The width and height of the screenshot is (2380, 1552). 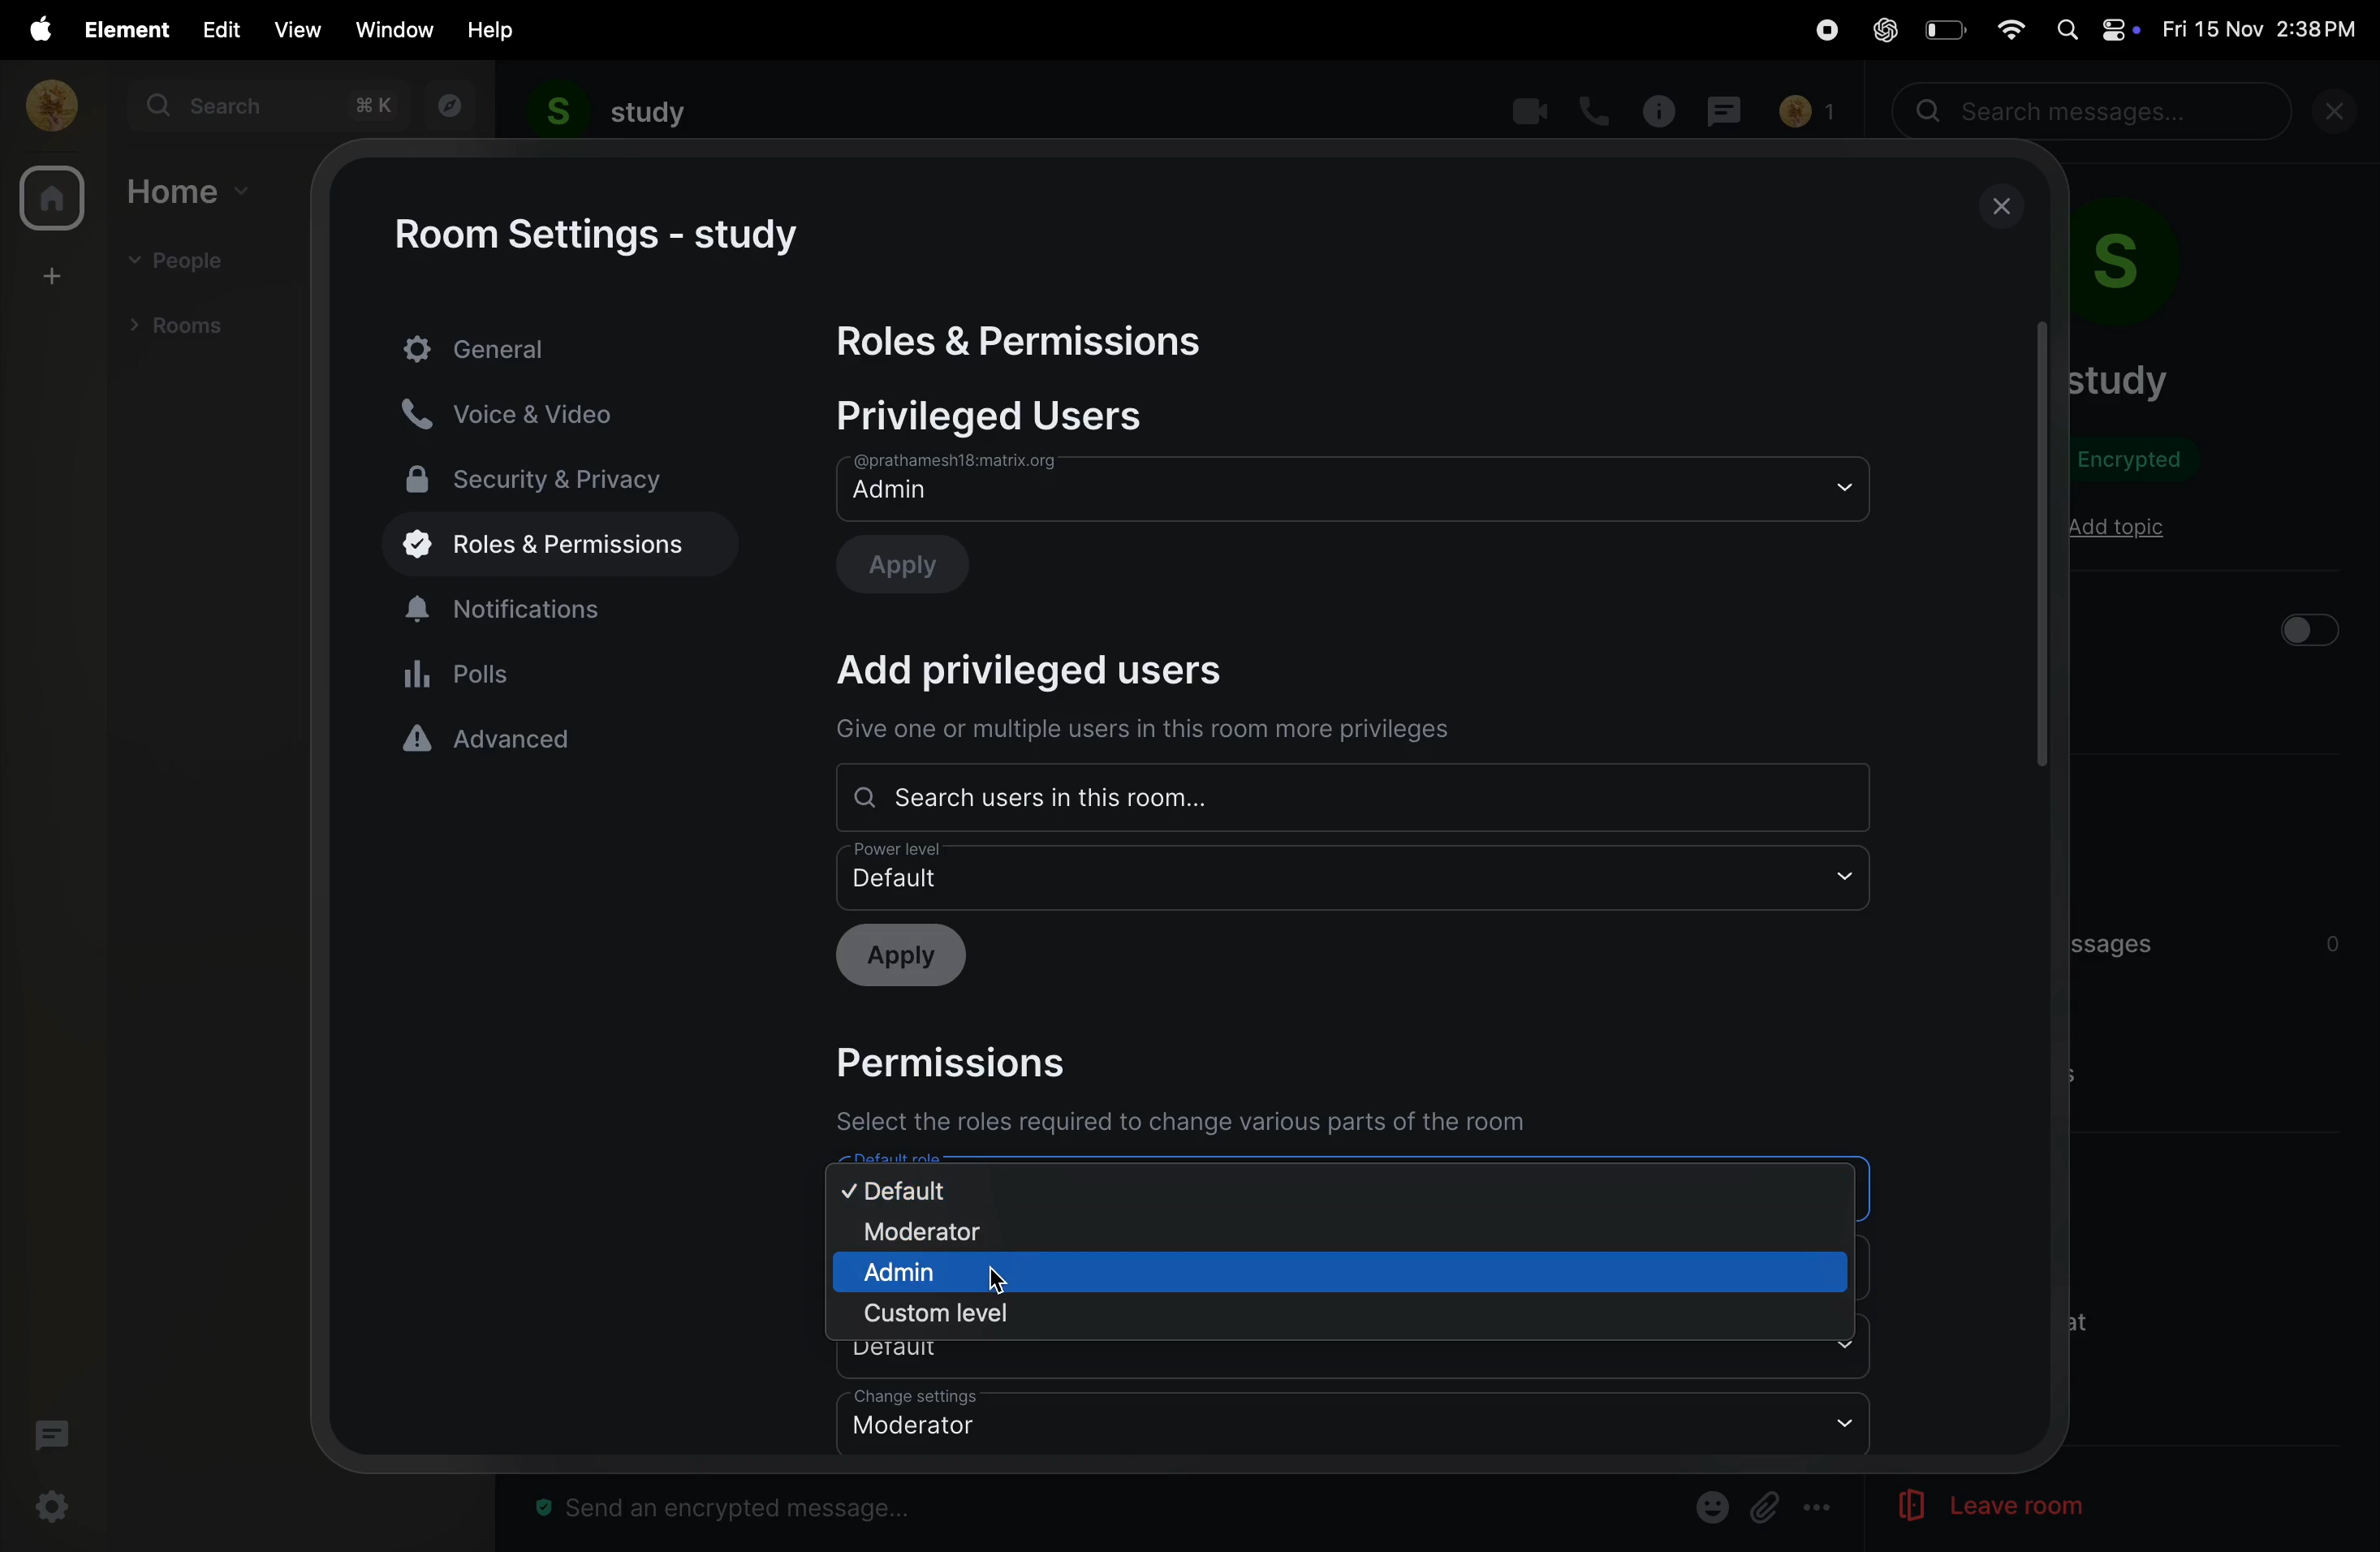 What do you see at coordinates (51, 1440) in the screenshot?
I see `threads` at bounding box center [51, 1440].